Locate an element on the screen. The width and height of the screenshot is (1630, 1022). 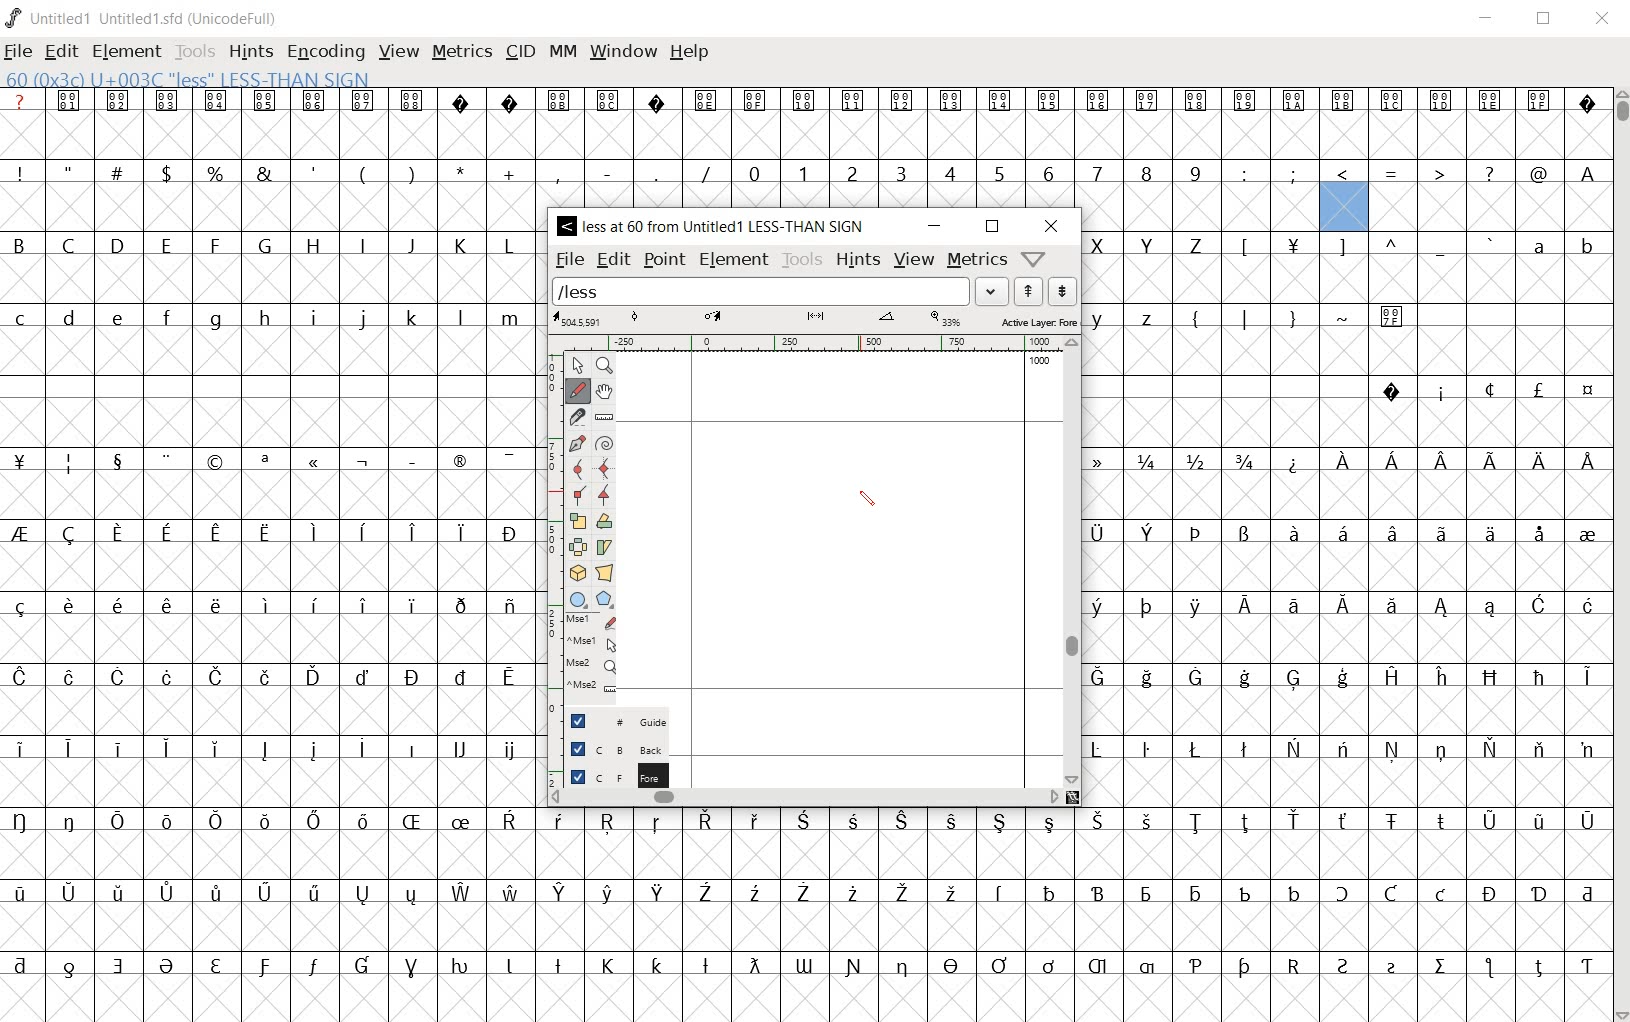
special letters is located at coordinates (272, 677).